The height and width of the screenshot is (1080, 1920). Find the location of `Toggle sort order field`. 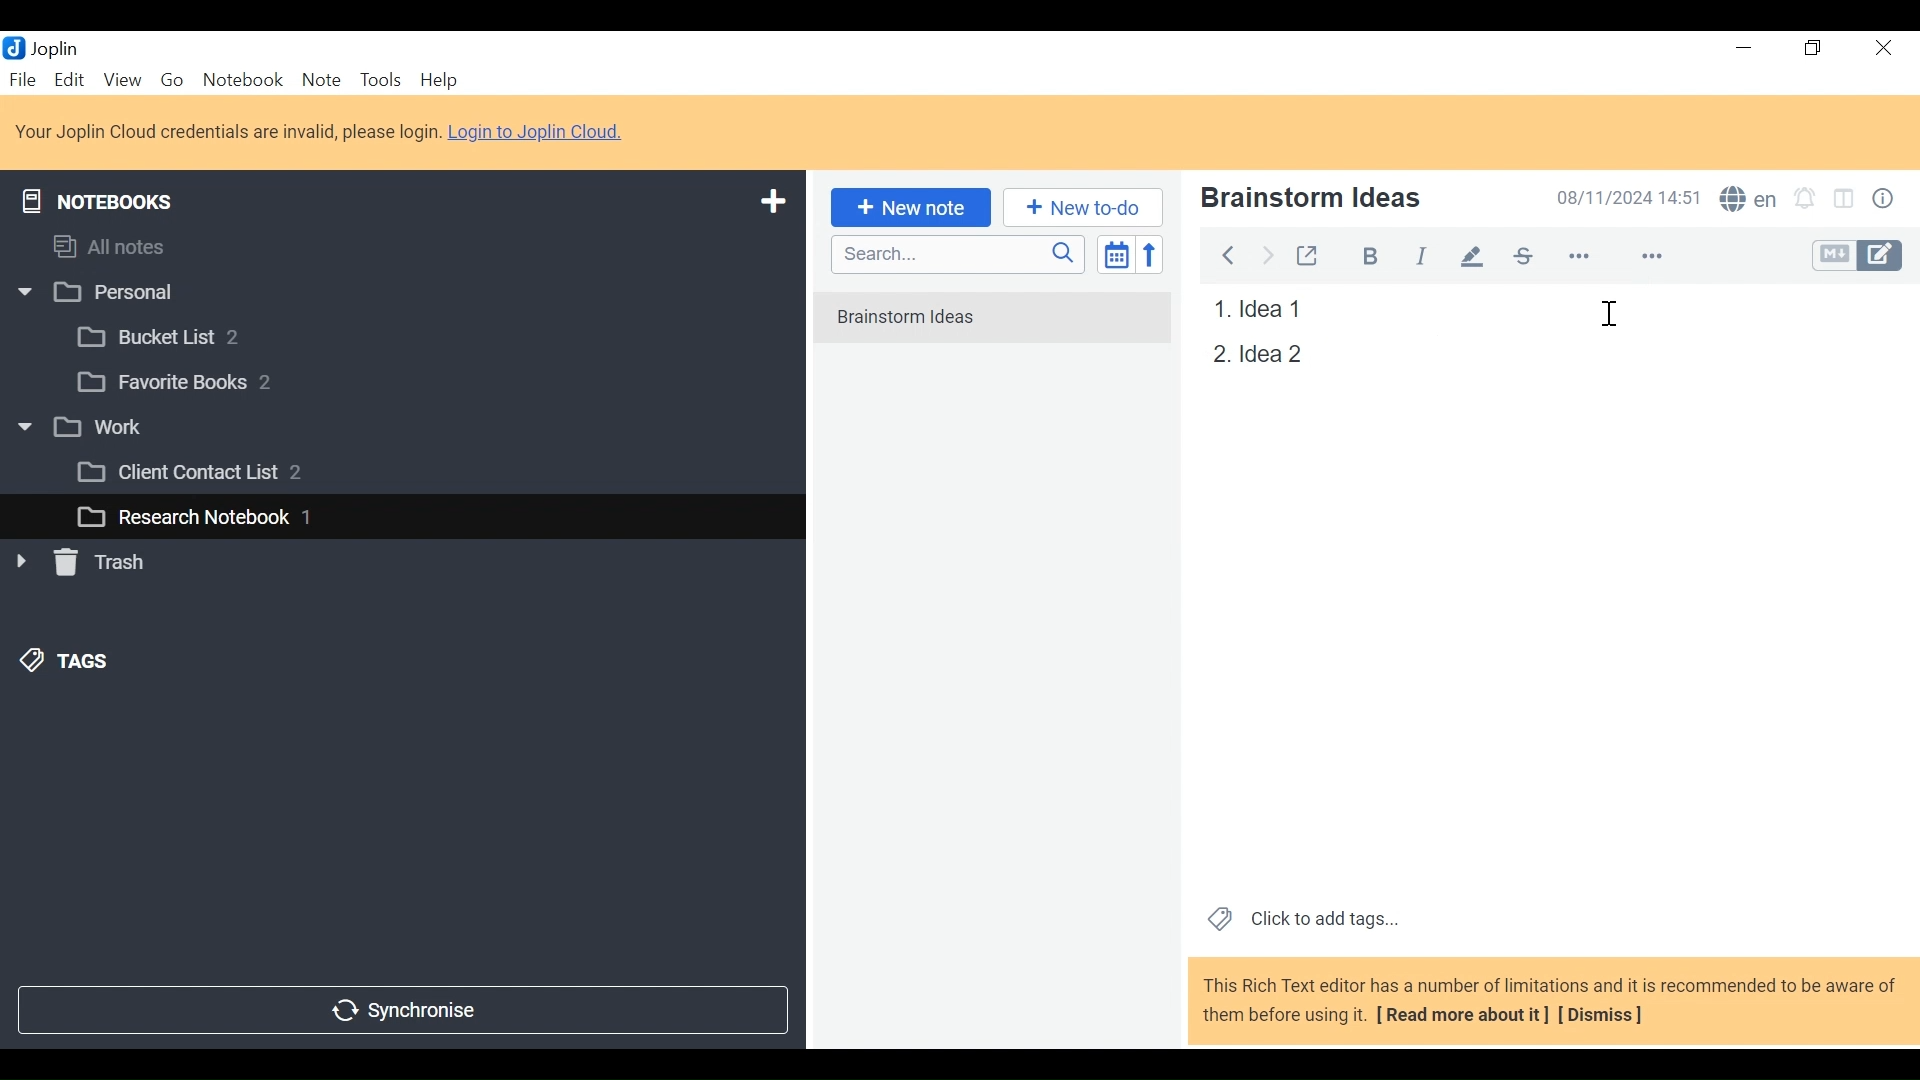

Toggle sort order field is located at coordinates (1114, 253).